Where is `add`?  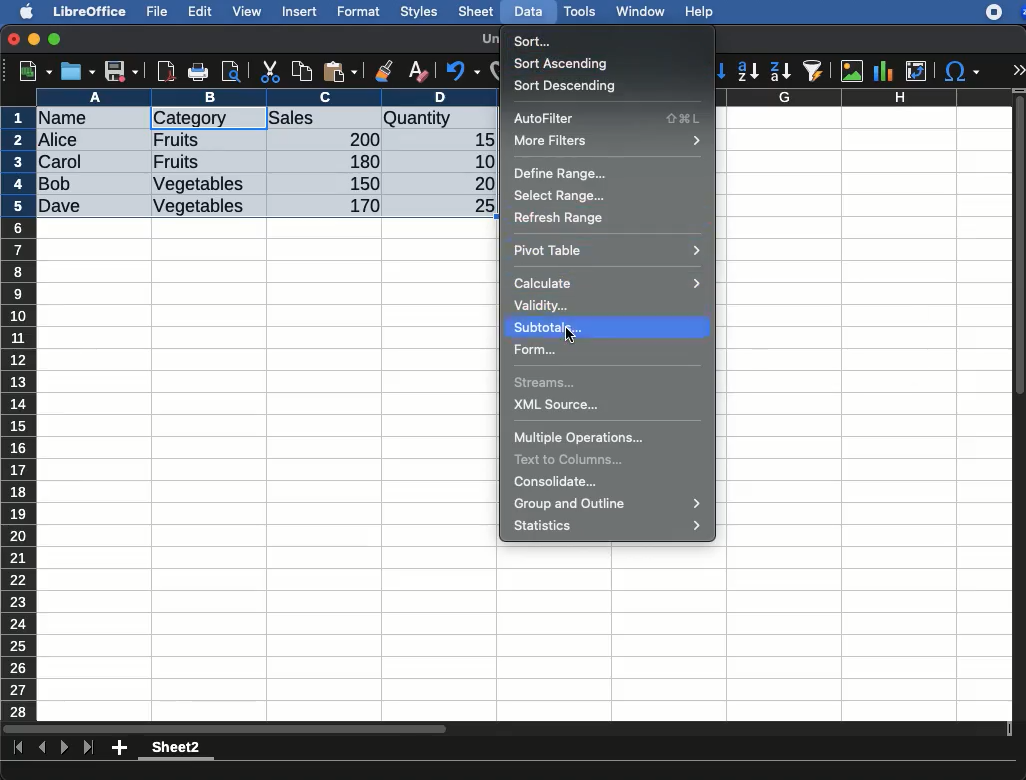 add is located at coordinates (121, 747).